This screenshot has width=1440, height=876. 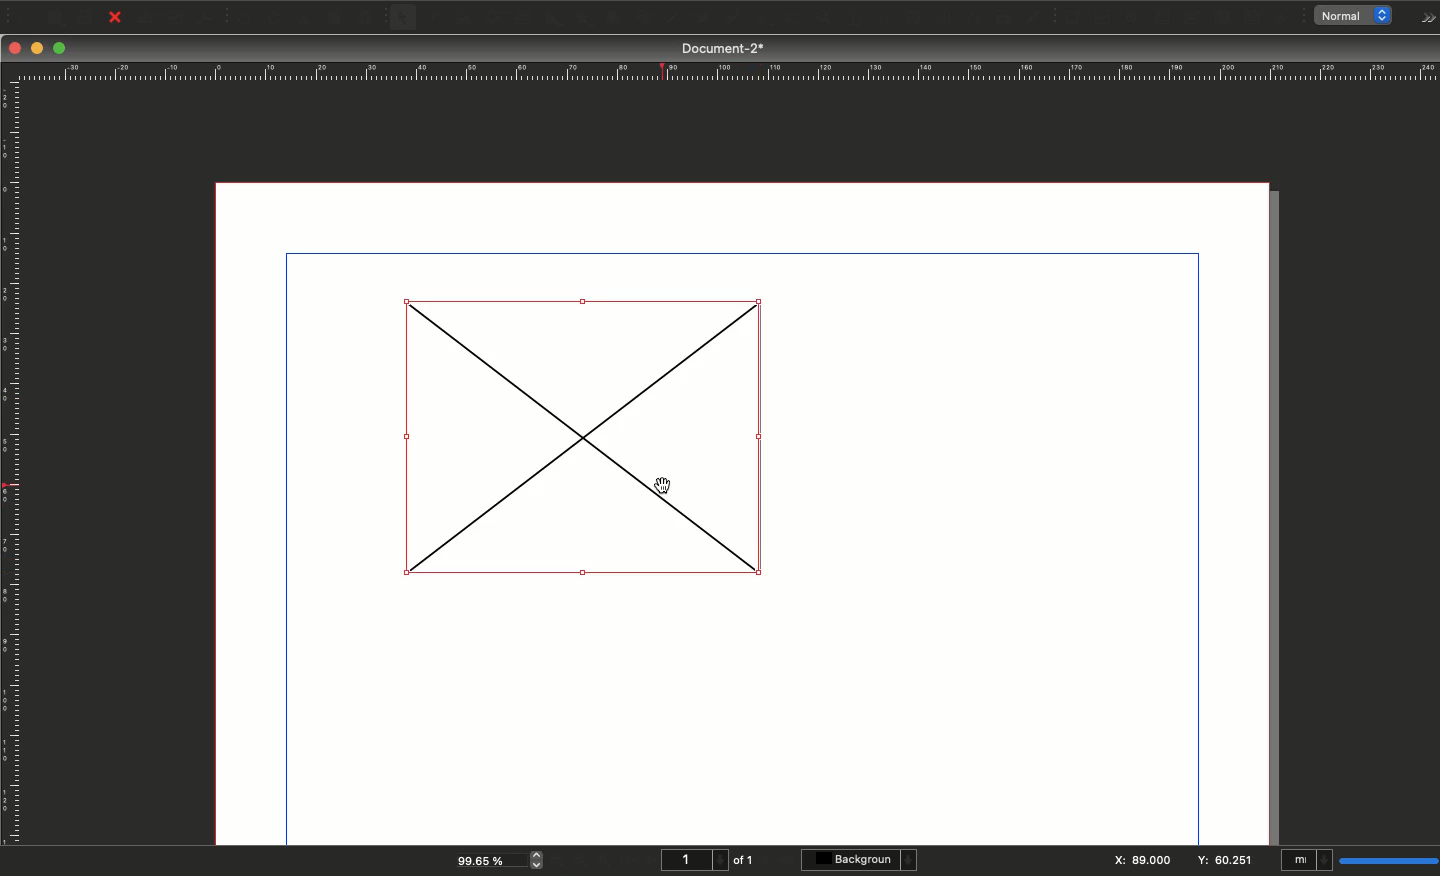 I want to click on Close, so click(x=115, y=18).